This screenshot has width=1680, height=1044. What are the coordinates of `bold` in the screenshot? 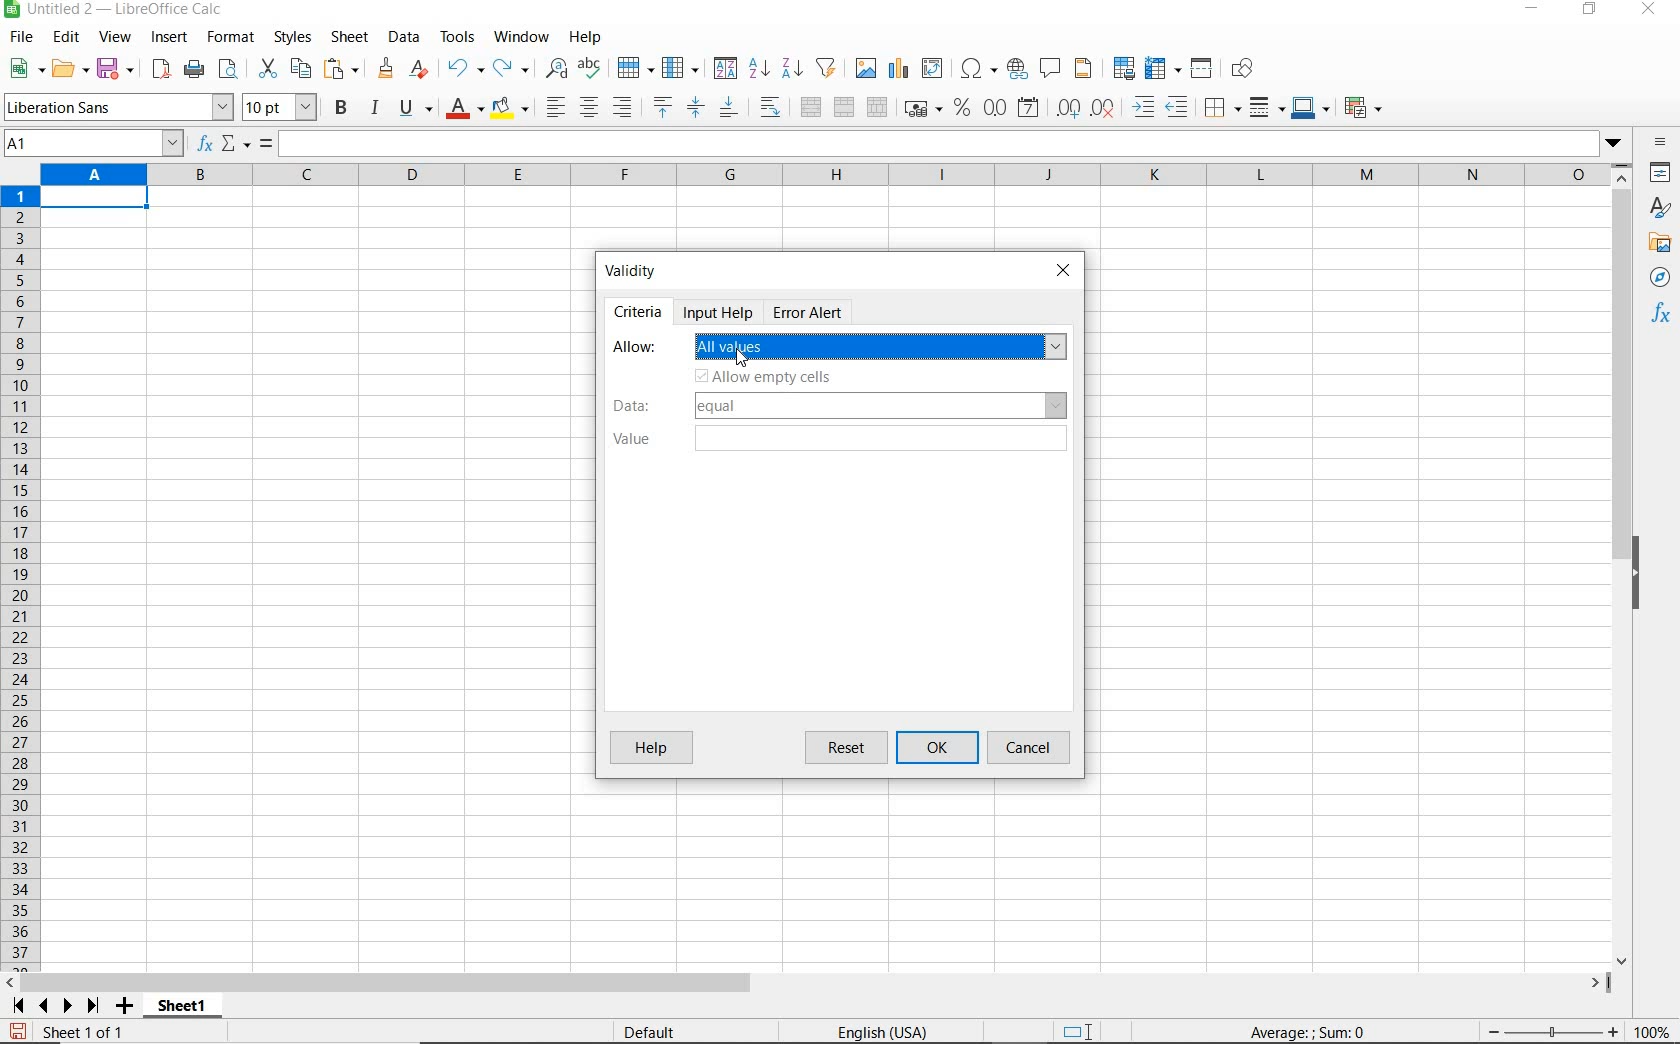 It's located at (343, 107).